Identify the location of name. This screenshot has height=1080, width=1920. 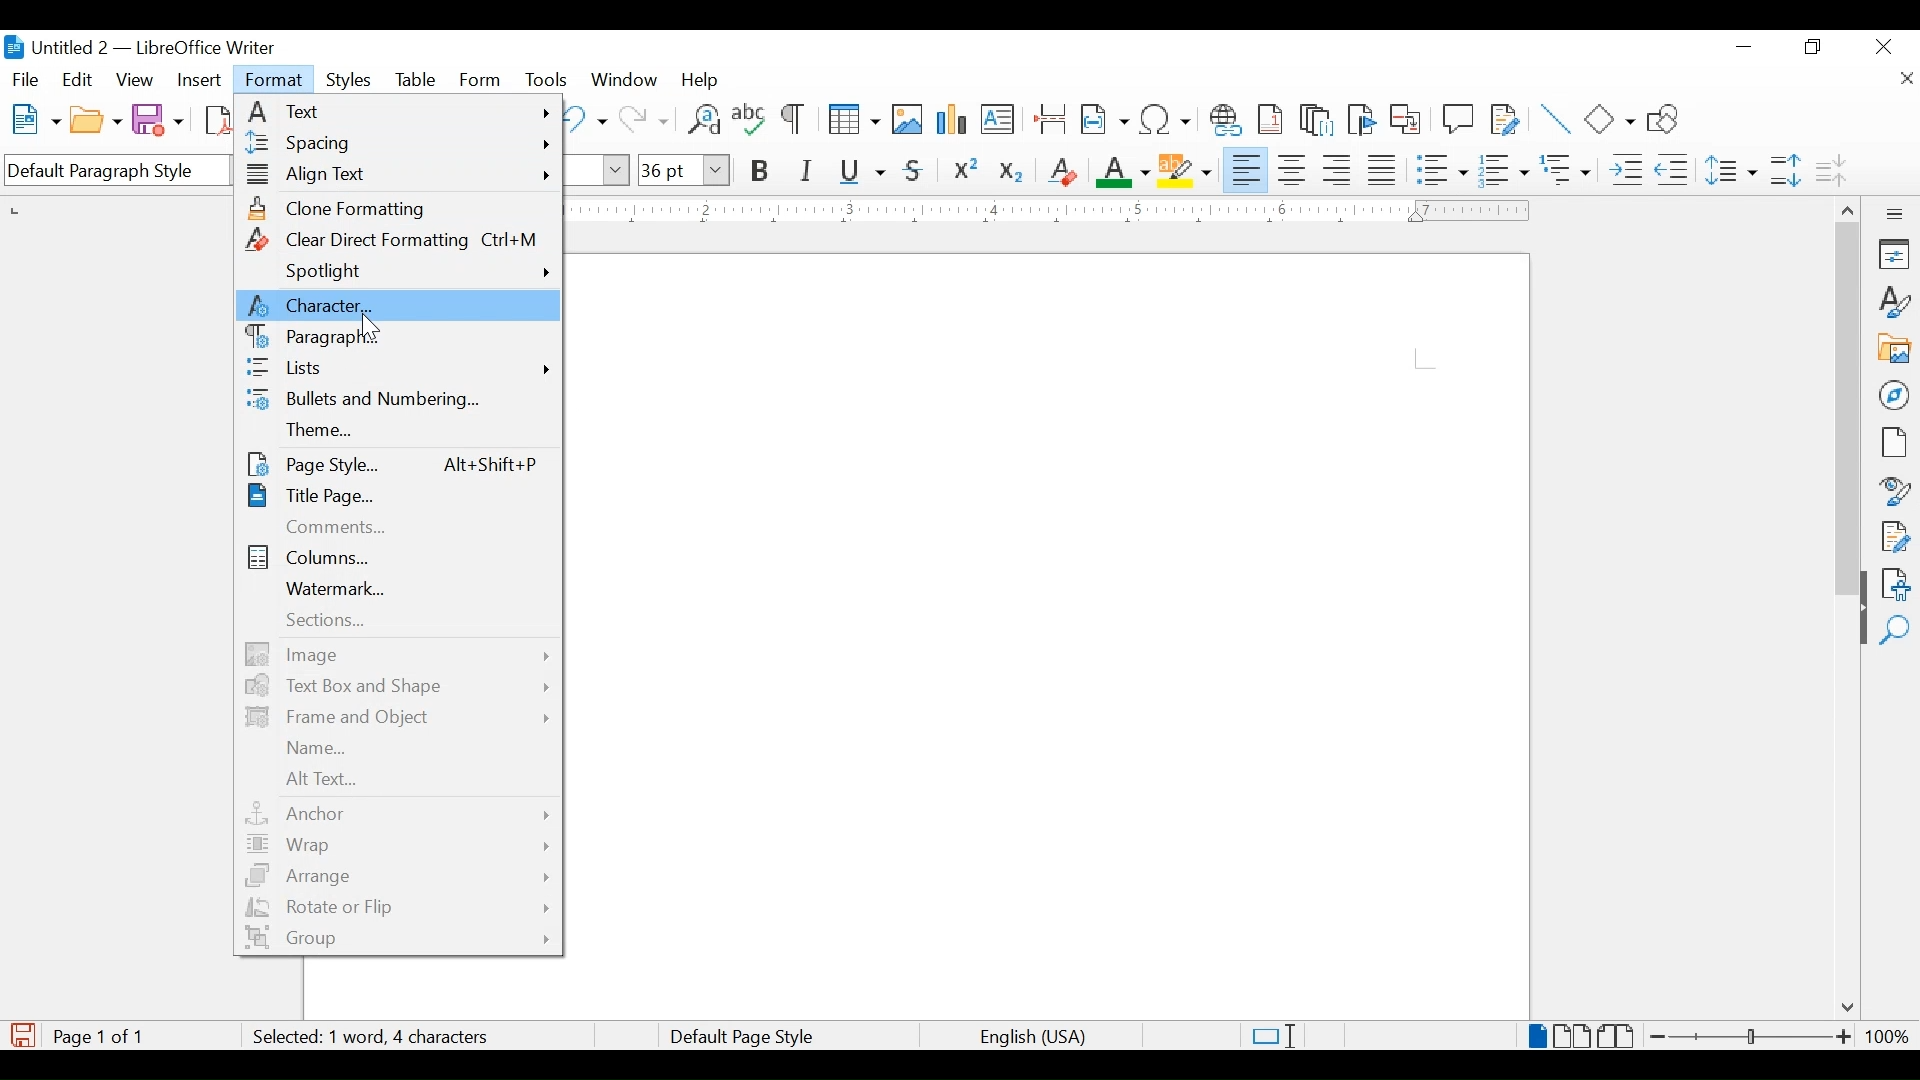
(318, 749).